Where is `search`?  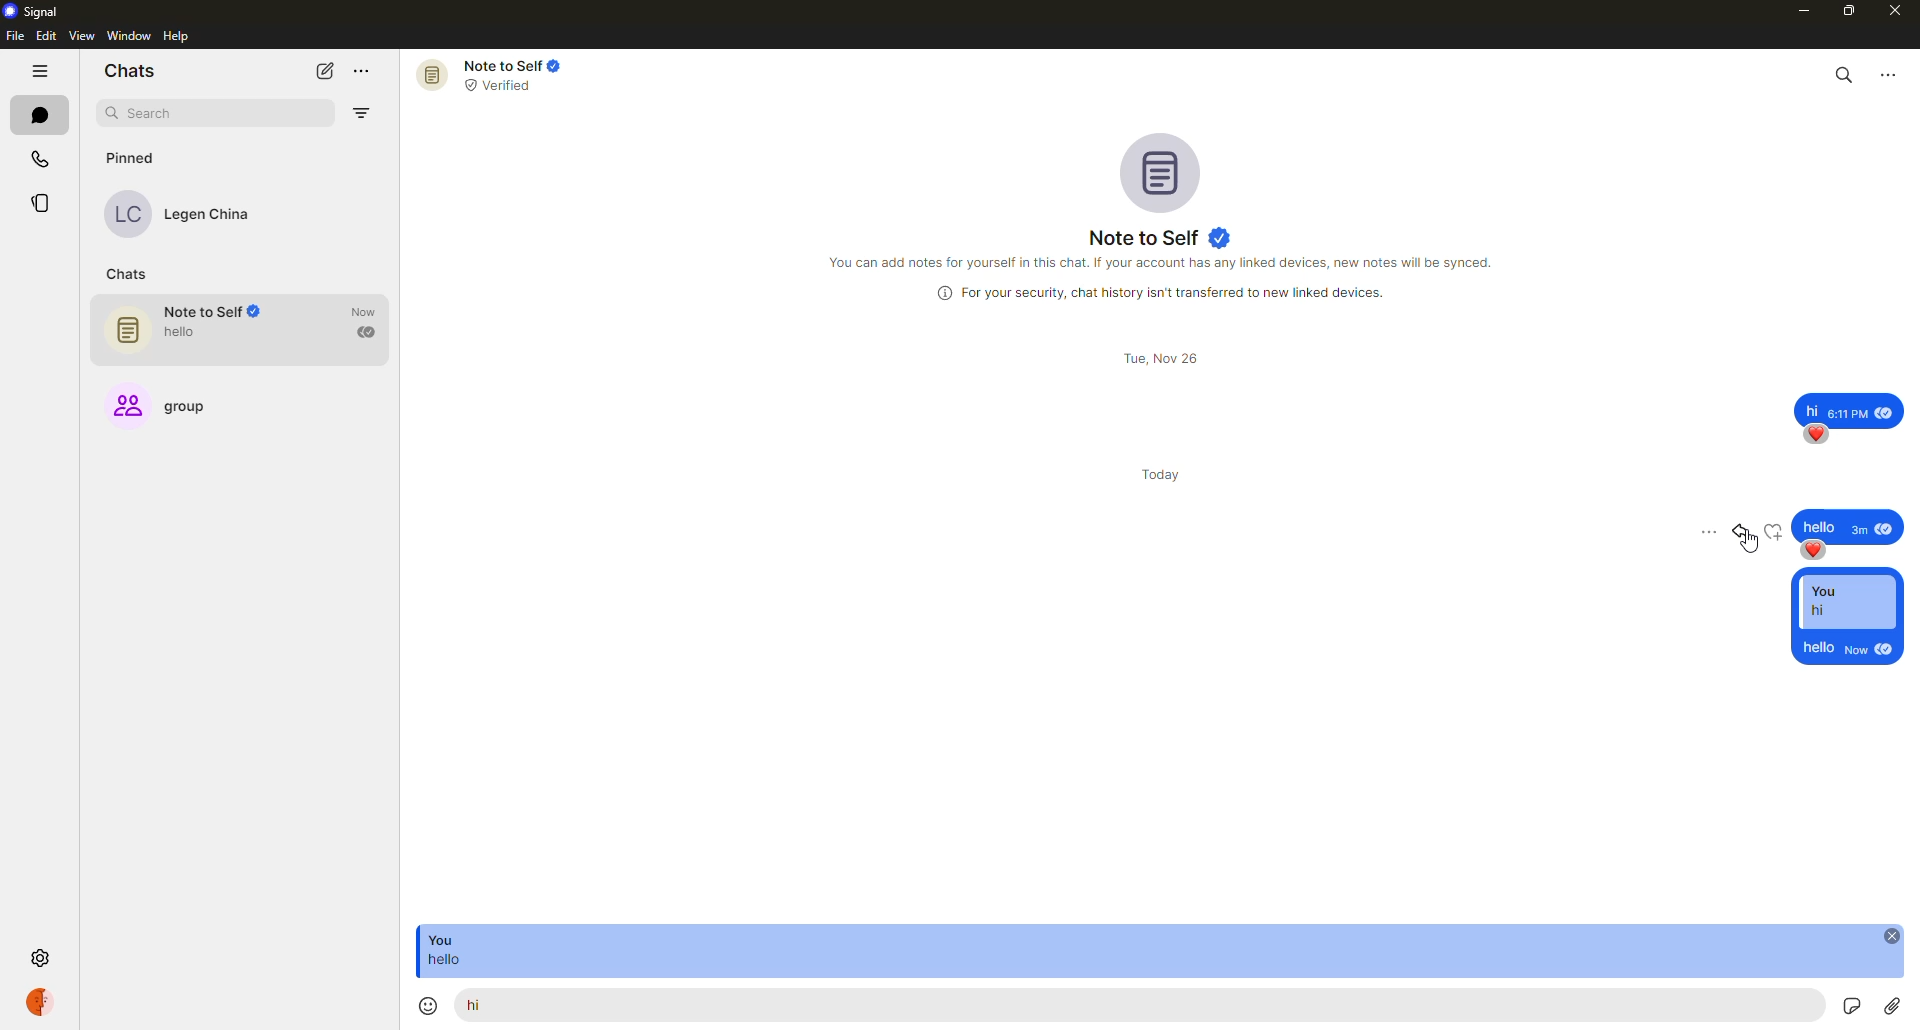 search is located at coordinates (187, 111).